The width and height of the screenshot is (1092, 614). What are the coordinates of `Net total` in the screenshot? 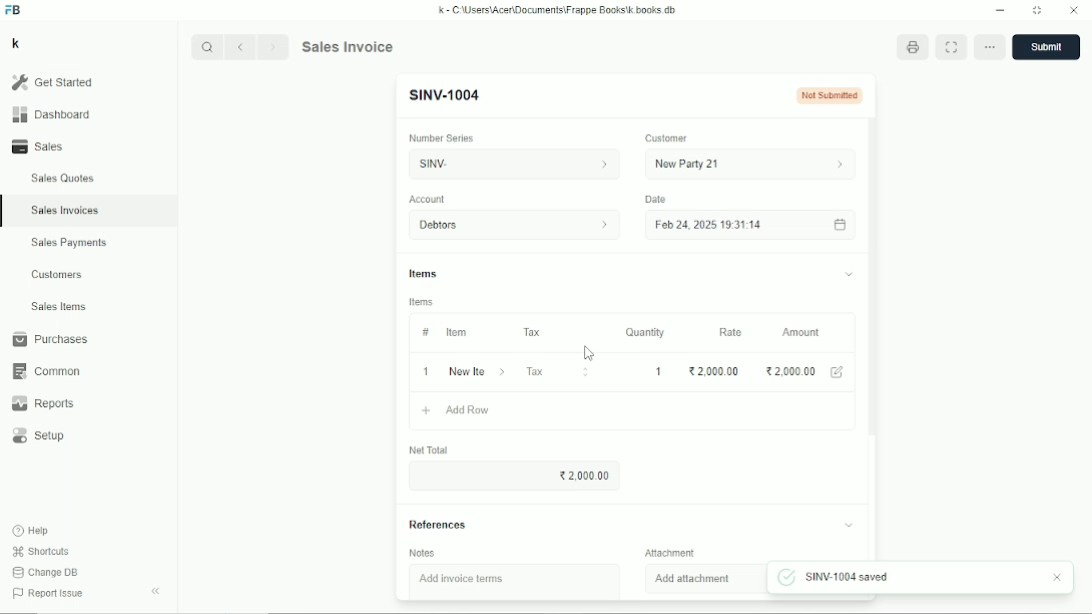 It's located at (429, 450).